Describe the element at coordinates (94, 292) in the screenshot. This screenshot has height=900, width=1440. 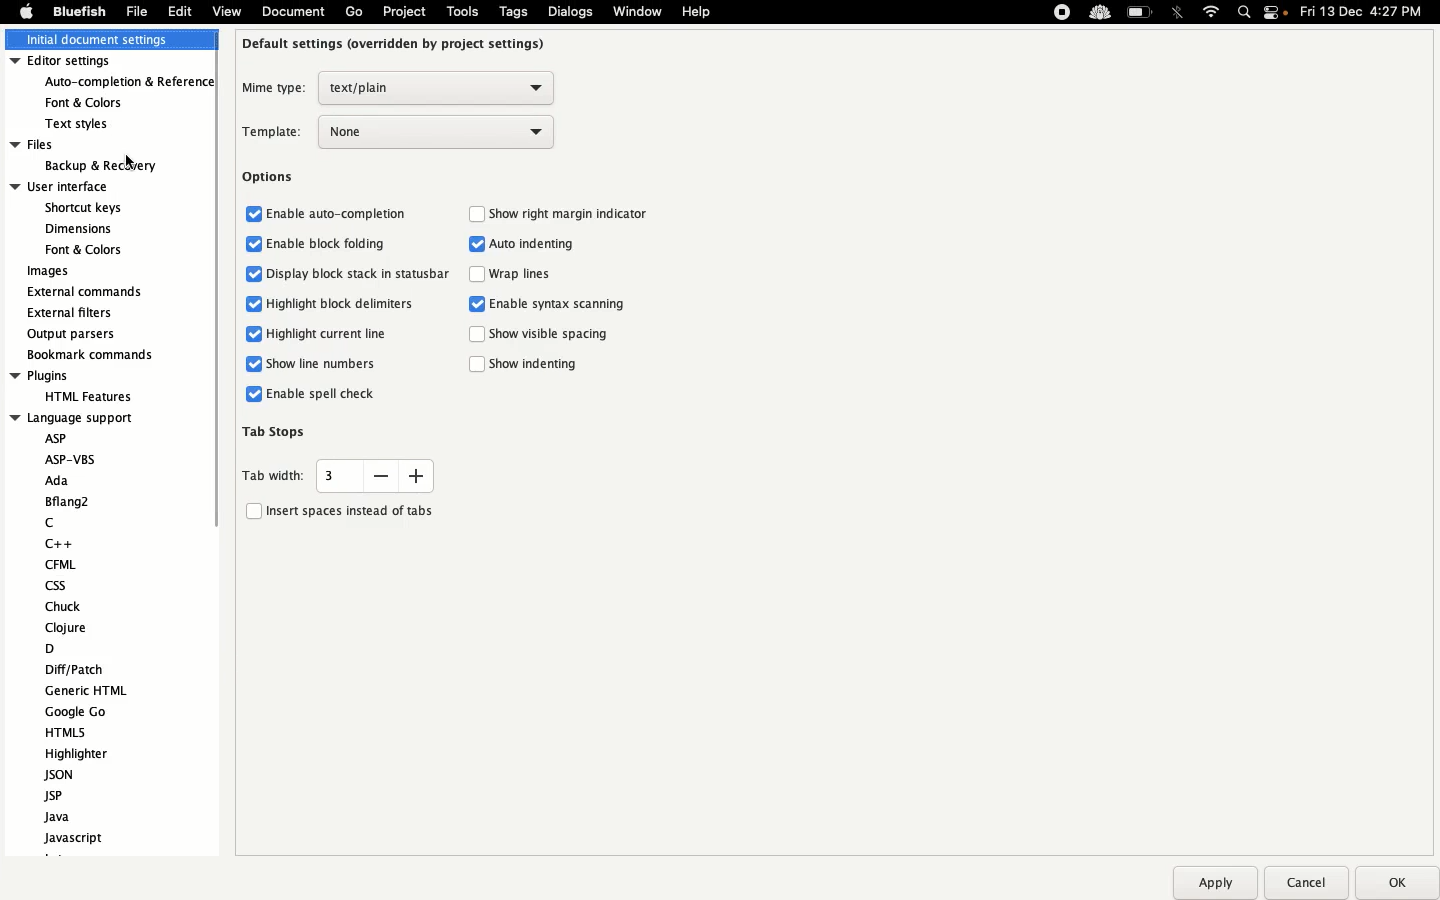
I see `External commands` at that location.